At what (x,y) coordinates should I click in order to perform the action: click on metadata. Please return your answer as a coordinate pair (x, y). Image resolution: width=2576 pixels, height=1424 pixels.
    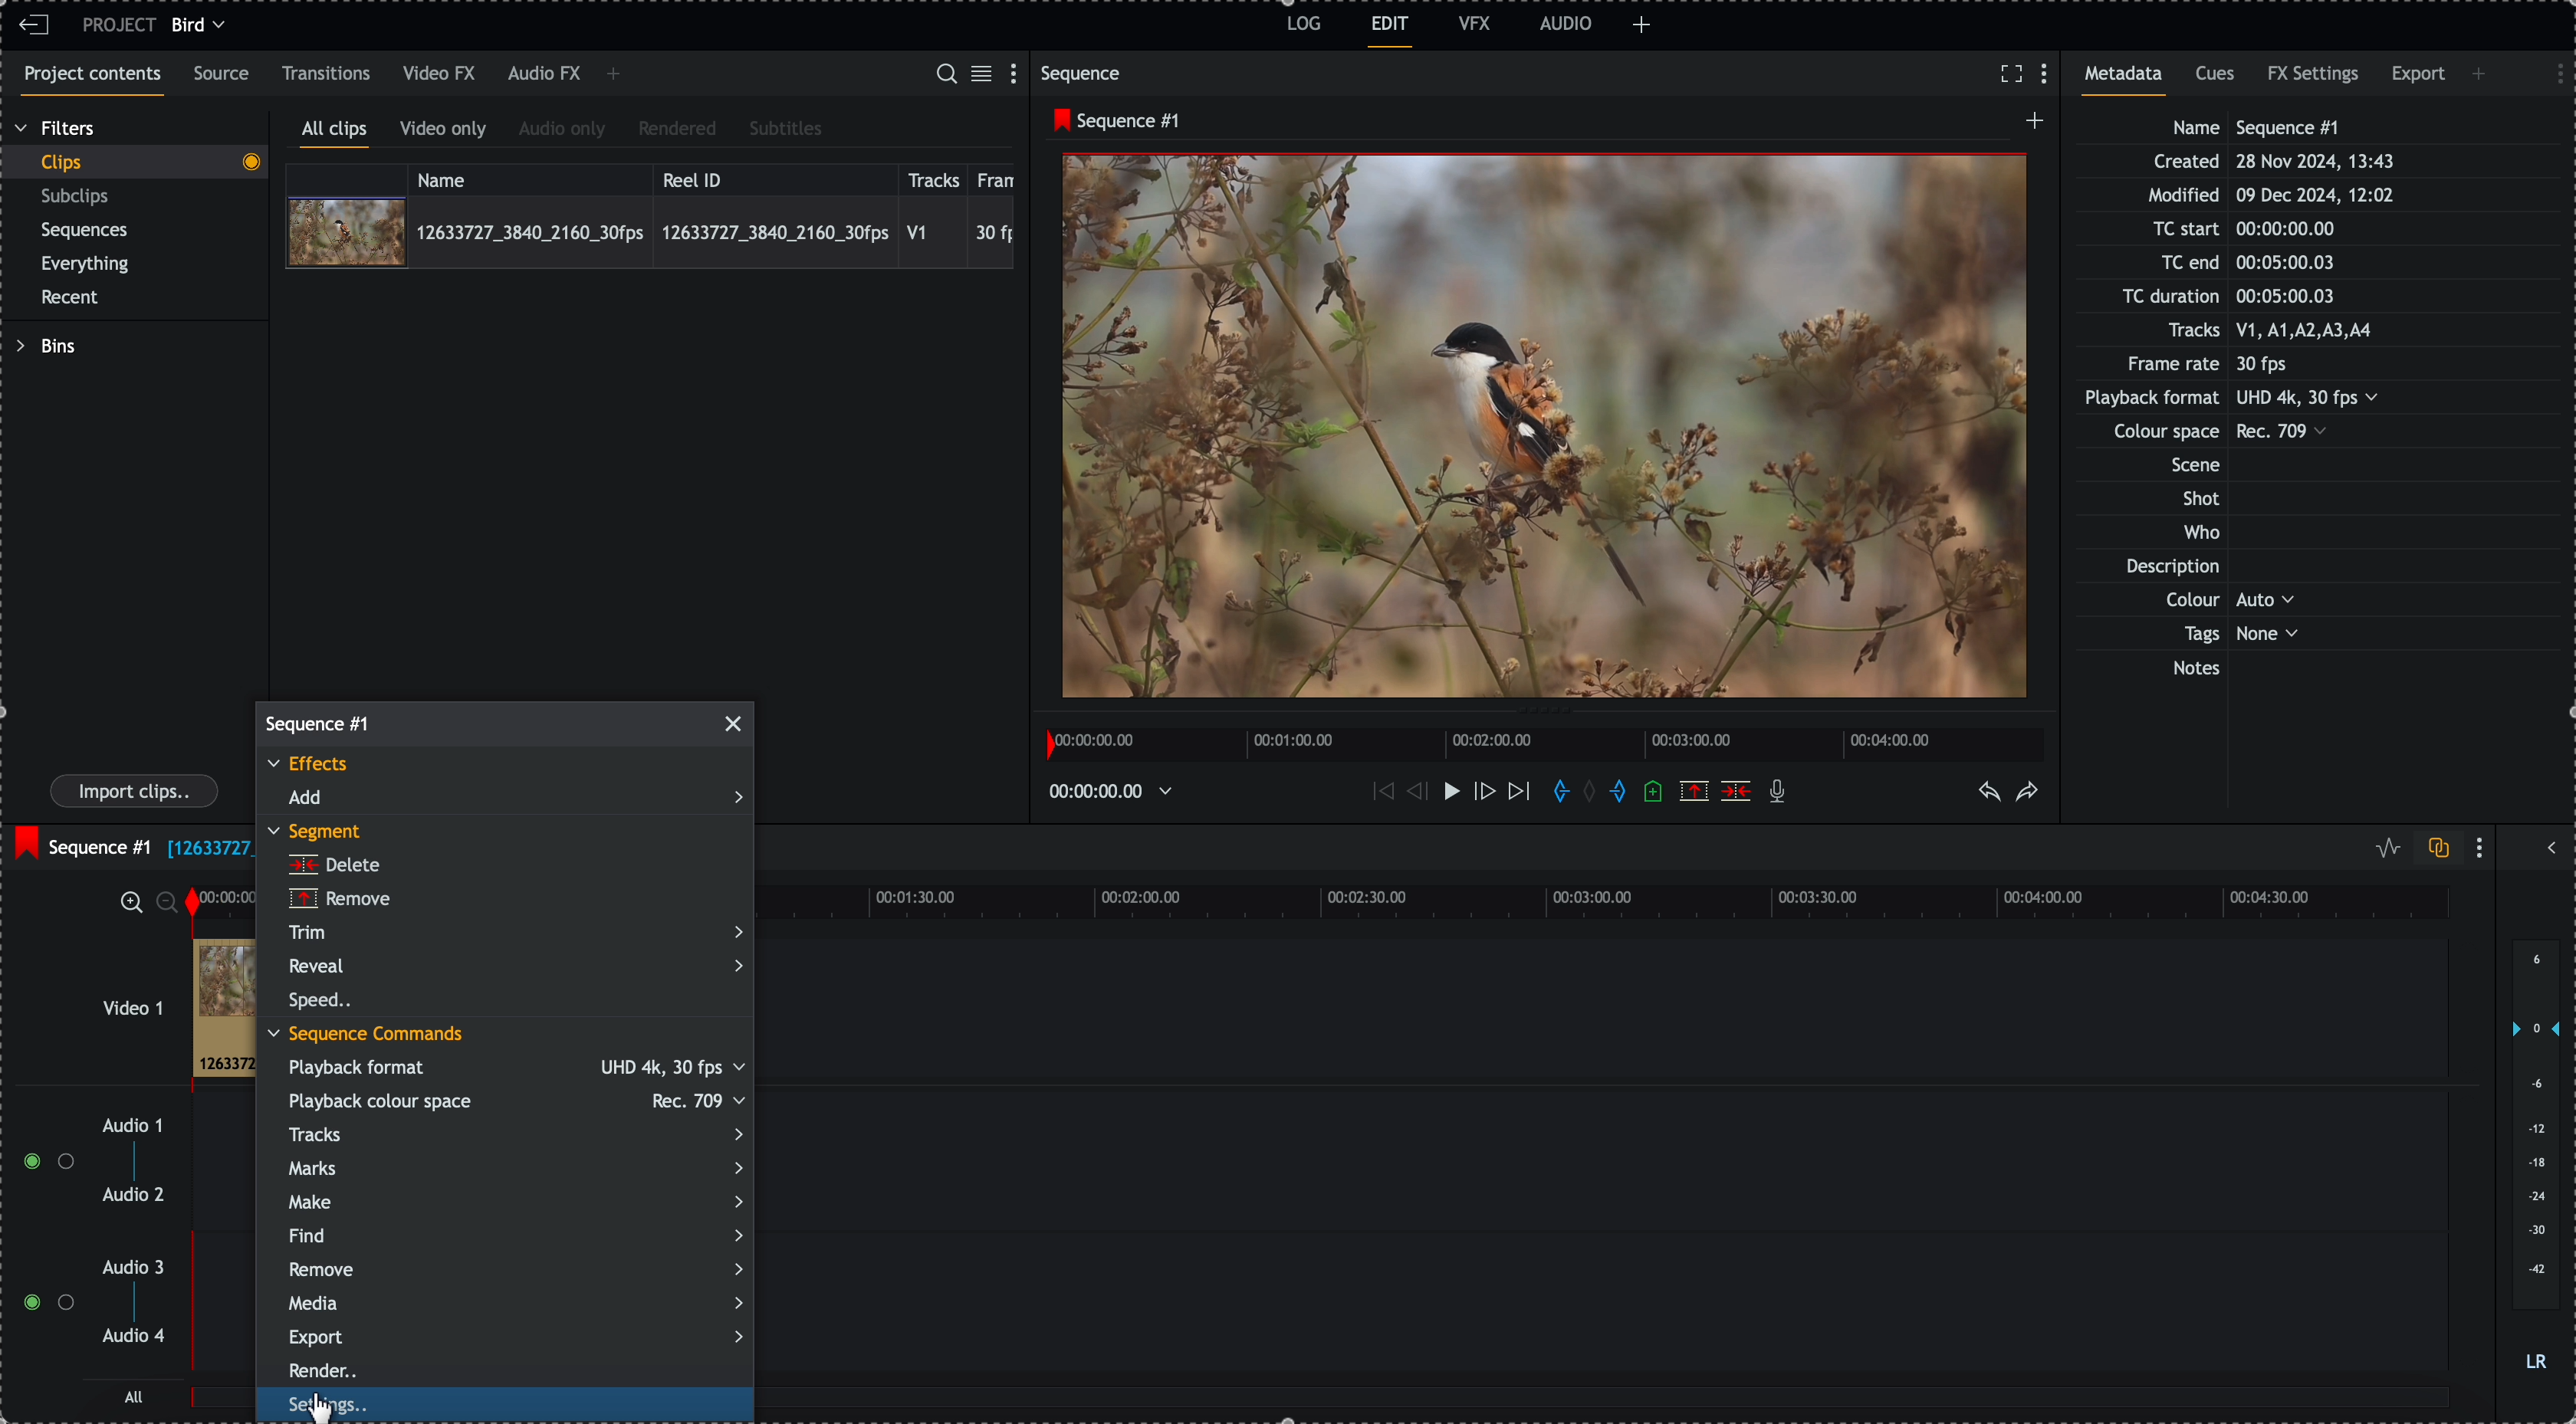
    Looking at the image, I should click on (2251, 400).